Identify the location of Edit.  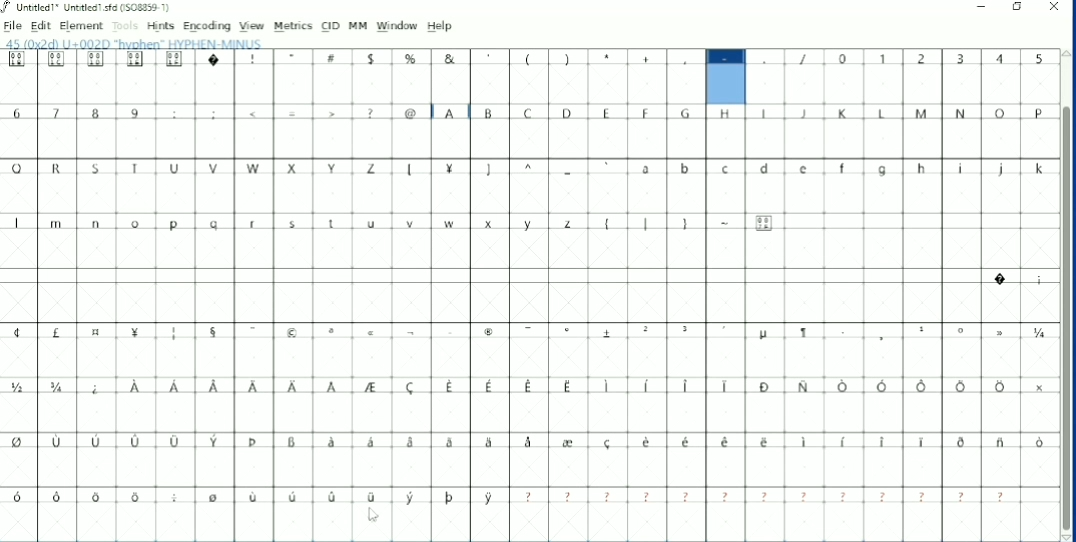
(41, 26).